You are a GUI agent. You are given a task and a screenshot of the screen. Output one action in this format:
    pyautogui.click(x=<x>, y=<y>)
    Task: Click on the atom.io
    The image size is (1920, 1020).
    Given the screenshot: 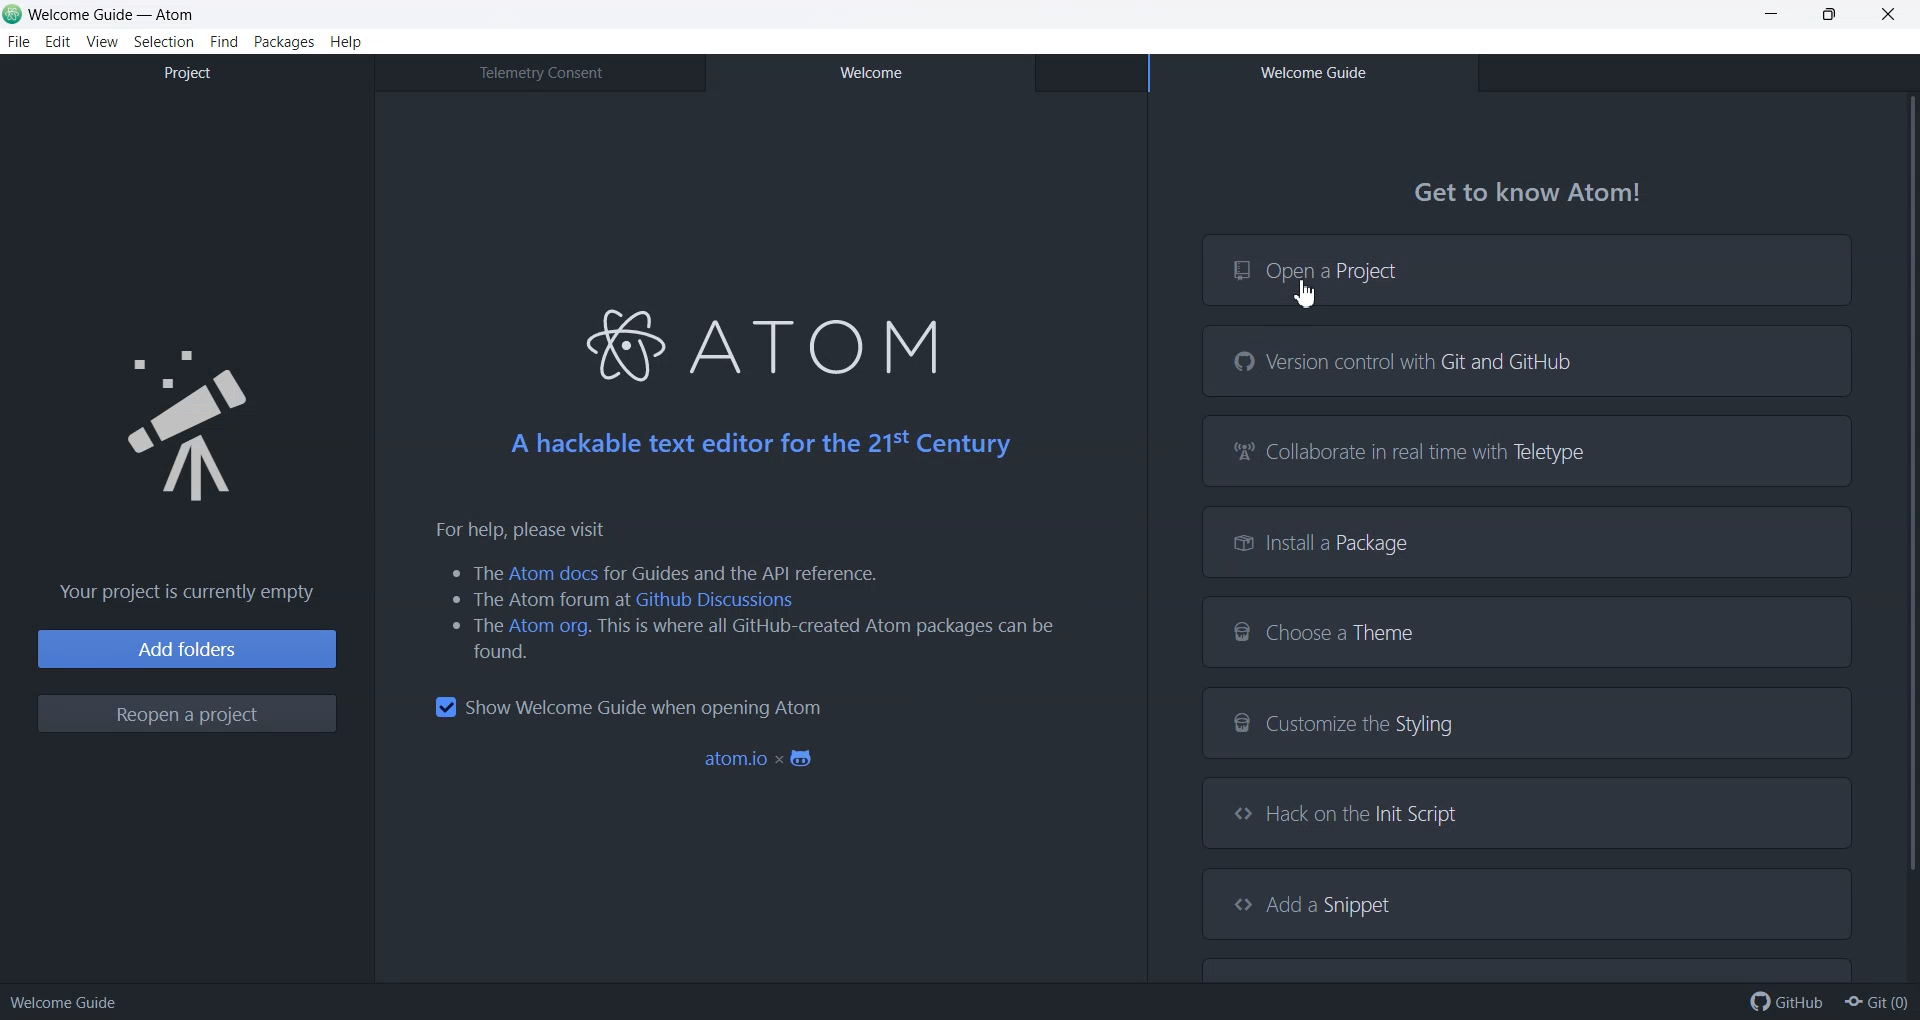 What is the action you would take?
    pyautogui.click(x=762, y=760)
    